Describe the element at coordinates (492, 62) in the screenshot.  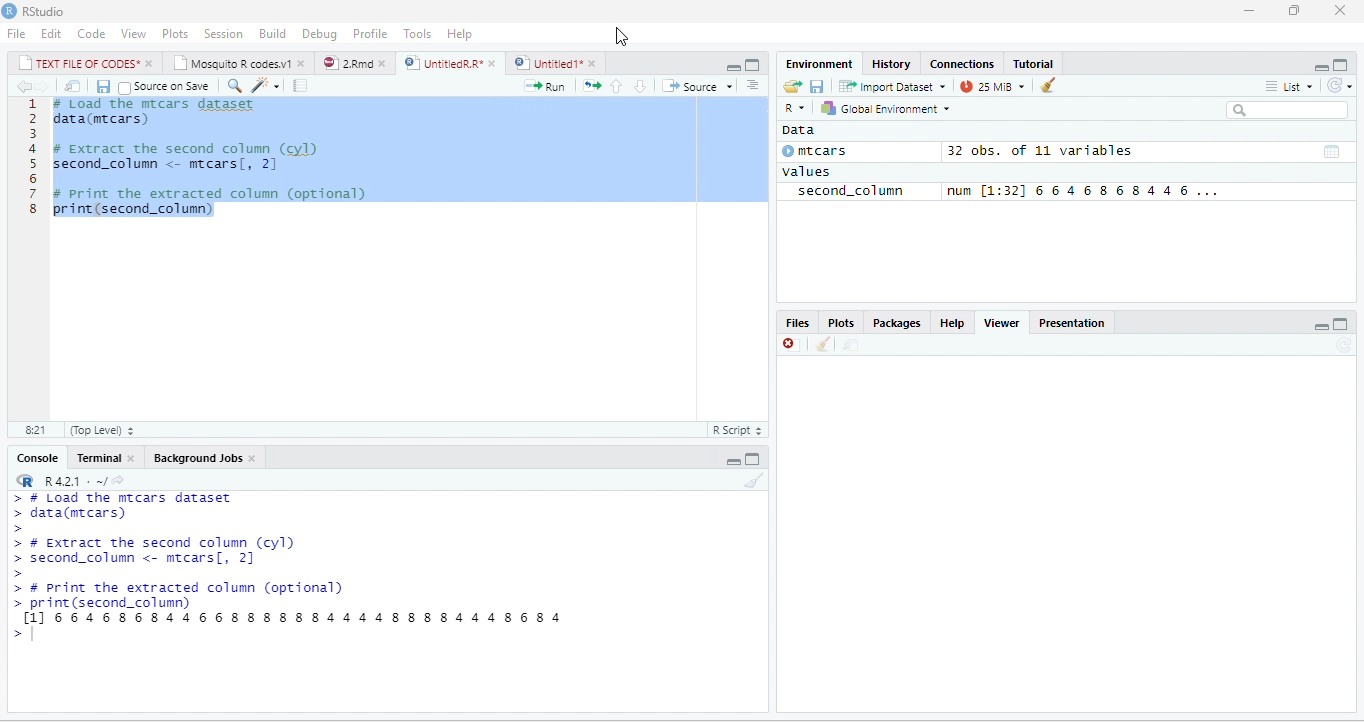
I see `close` at that location.